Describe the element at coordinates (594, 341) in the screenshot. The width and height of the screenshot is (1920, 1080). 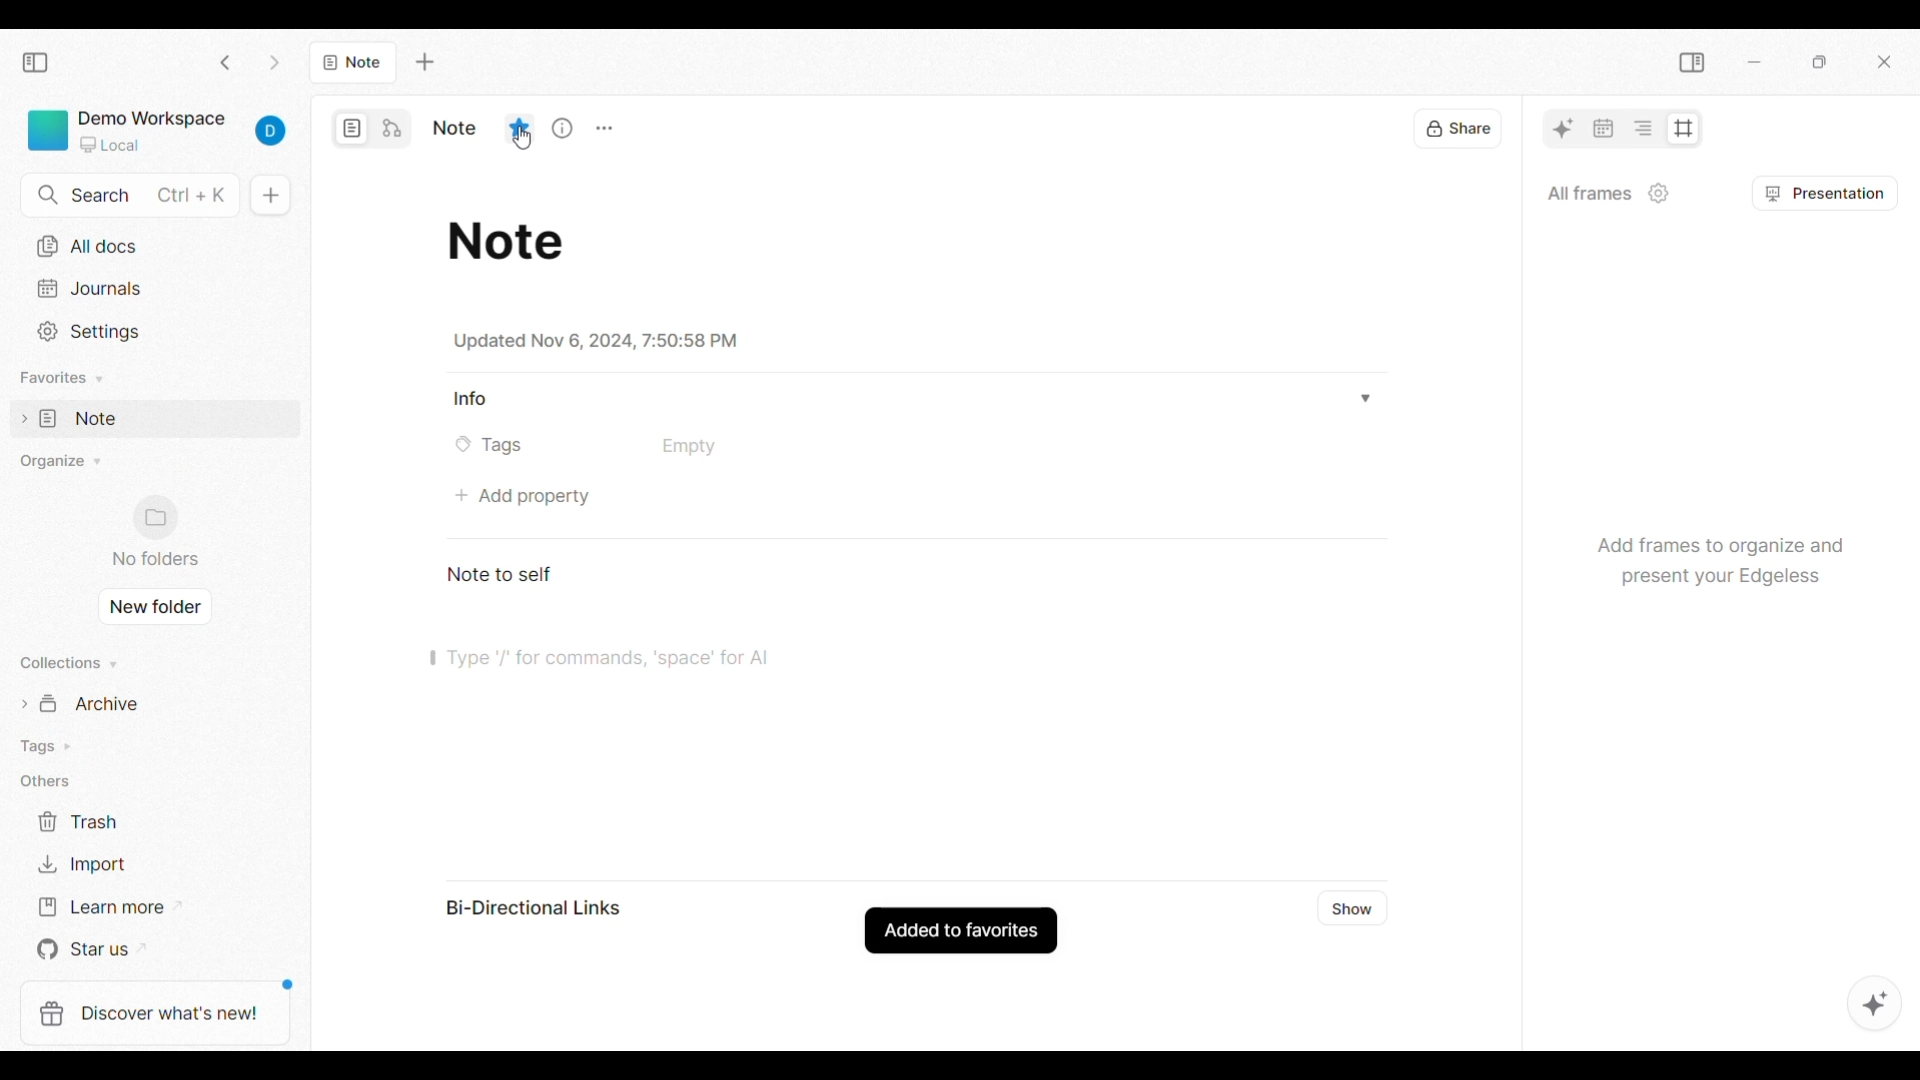
I see `Updated Nov 6, 2024, 7:50:58 PM` at that location.